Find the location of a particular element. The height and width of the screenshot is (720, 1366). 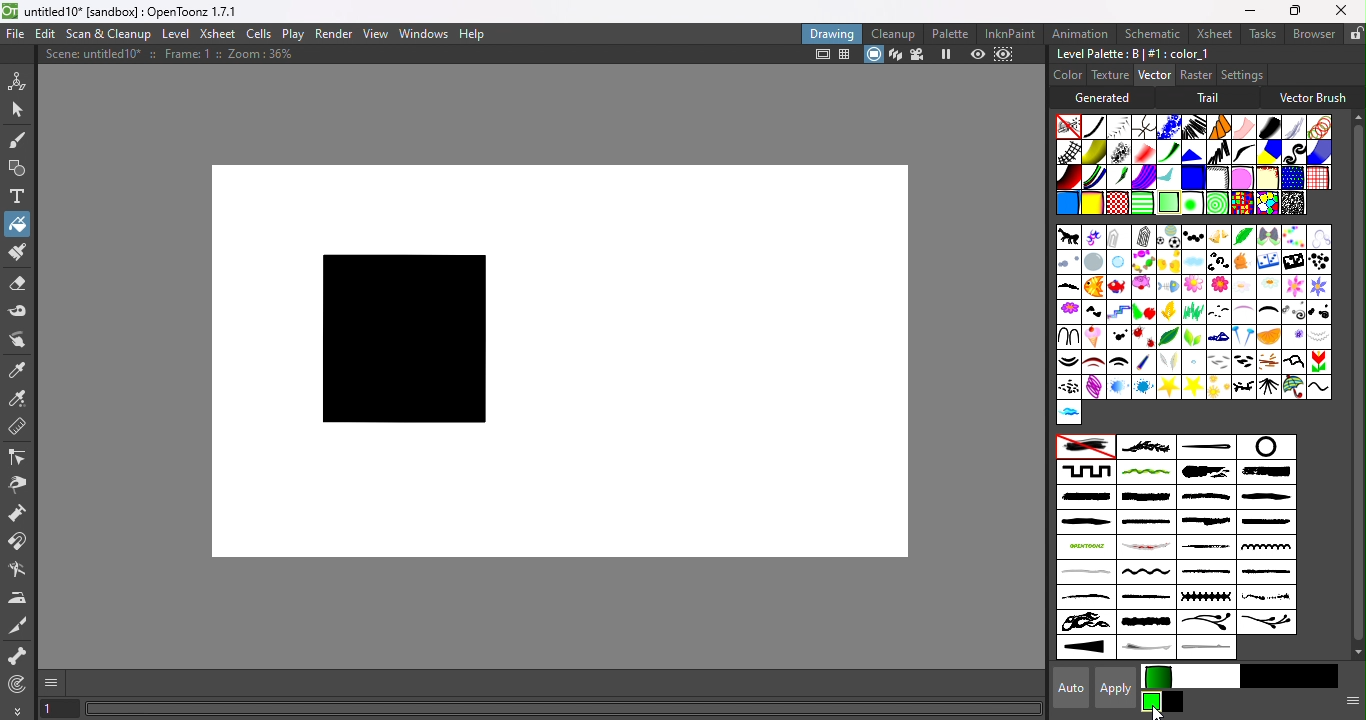

Vector is located at coordinates (1154, 74).